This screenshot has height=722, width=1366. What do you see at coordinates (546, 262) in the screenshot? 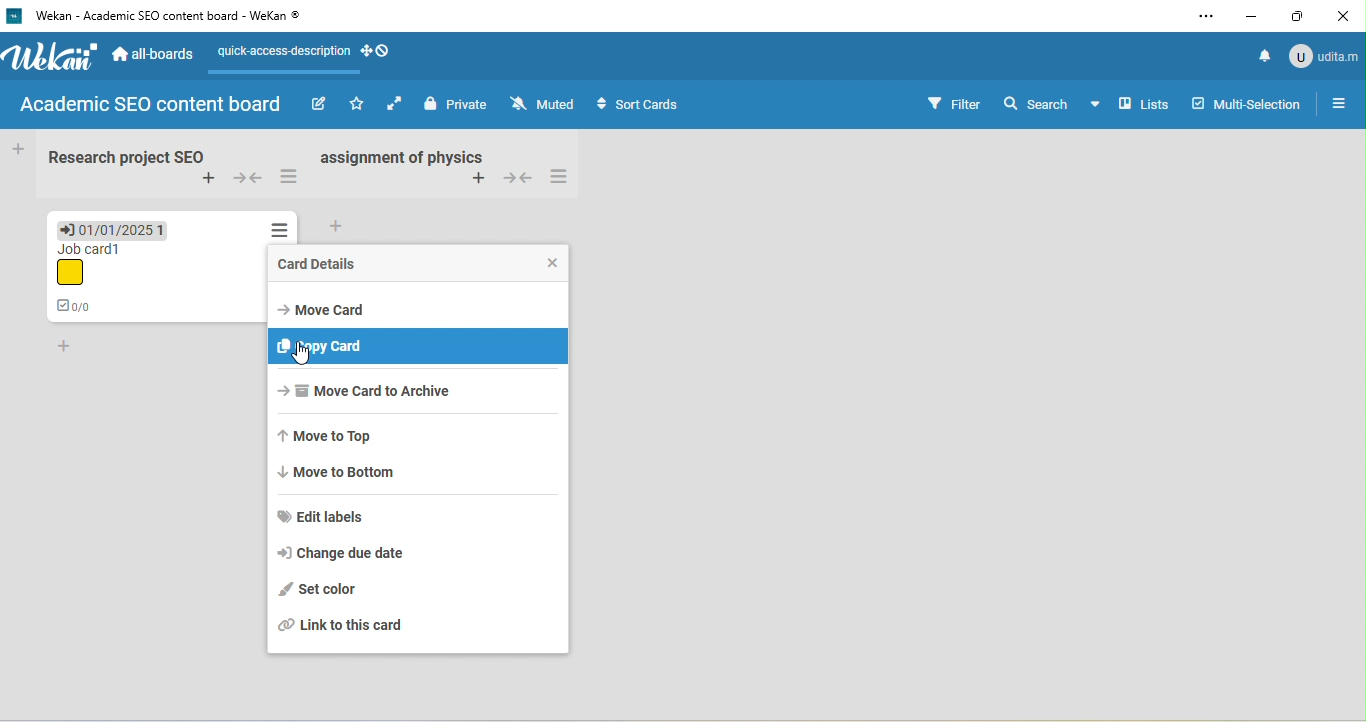
I see `close` at bounding box center [546, 262].